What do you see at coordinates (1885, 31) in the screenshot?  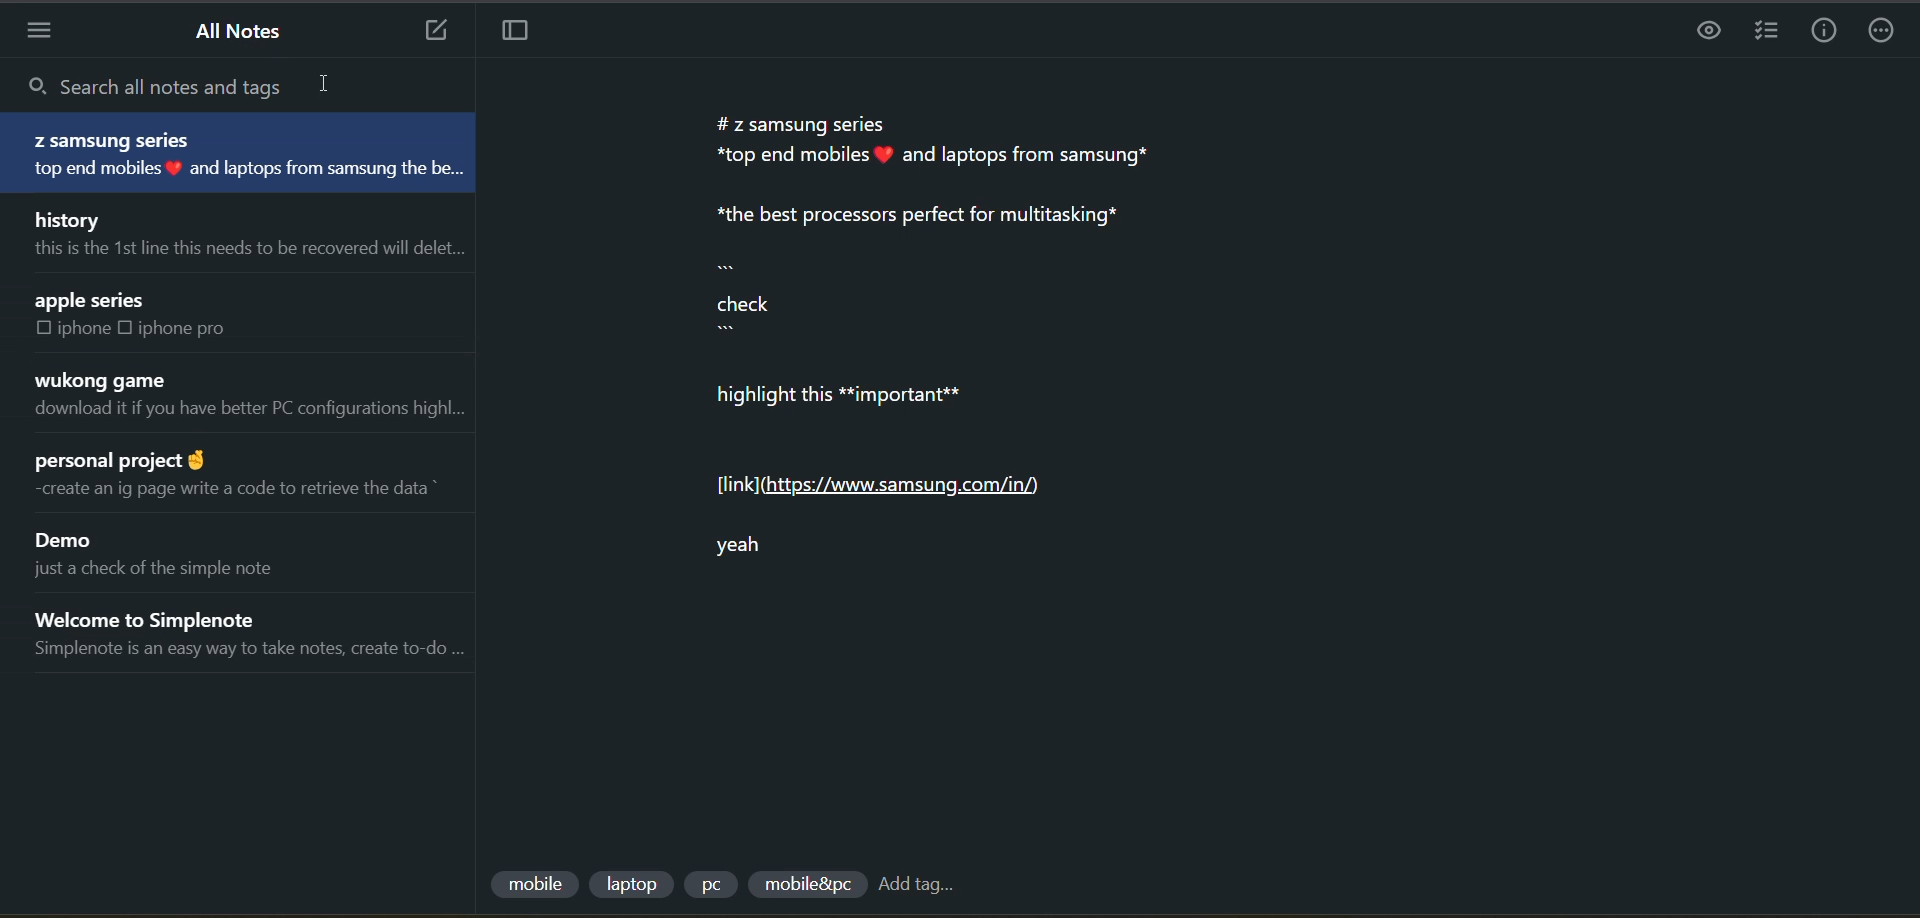 I see `actions` at bounding box center [1885, 31].